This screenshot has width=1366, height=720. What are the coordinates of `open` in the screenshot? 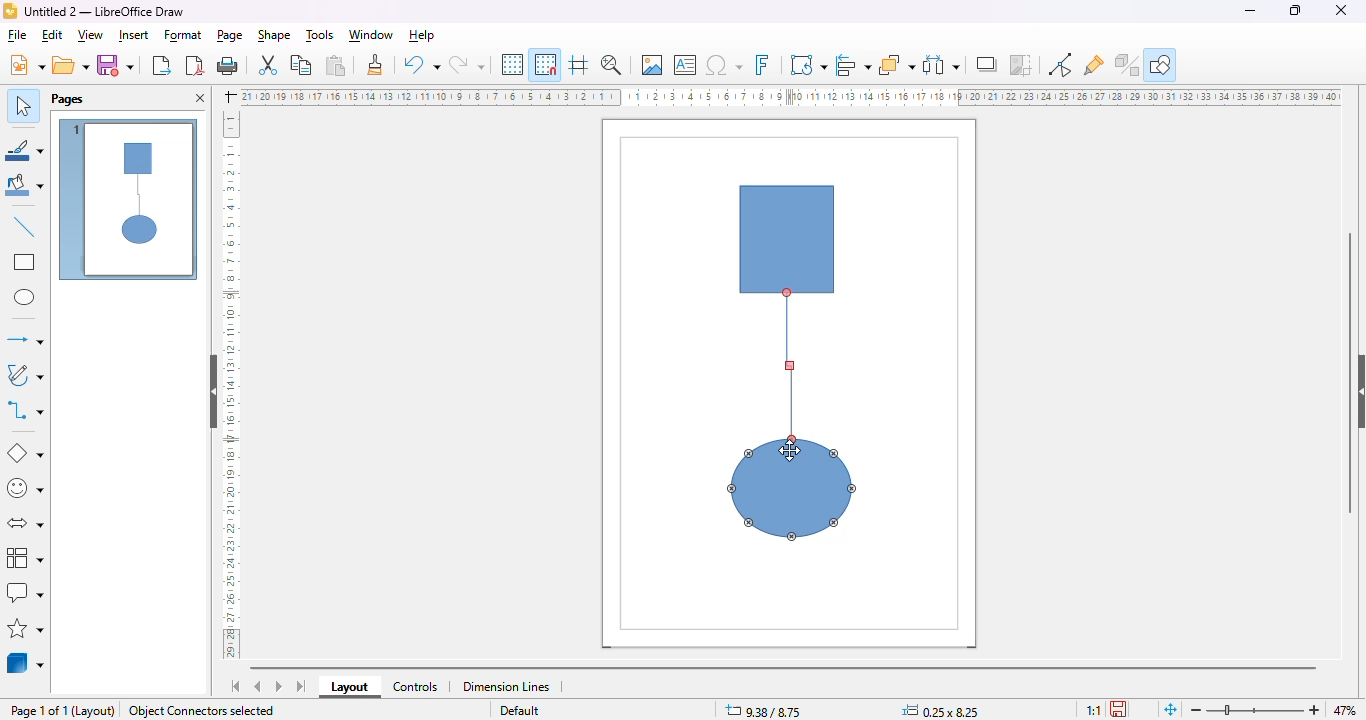 It's located at (71, 64).